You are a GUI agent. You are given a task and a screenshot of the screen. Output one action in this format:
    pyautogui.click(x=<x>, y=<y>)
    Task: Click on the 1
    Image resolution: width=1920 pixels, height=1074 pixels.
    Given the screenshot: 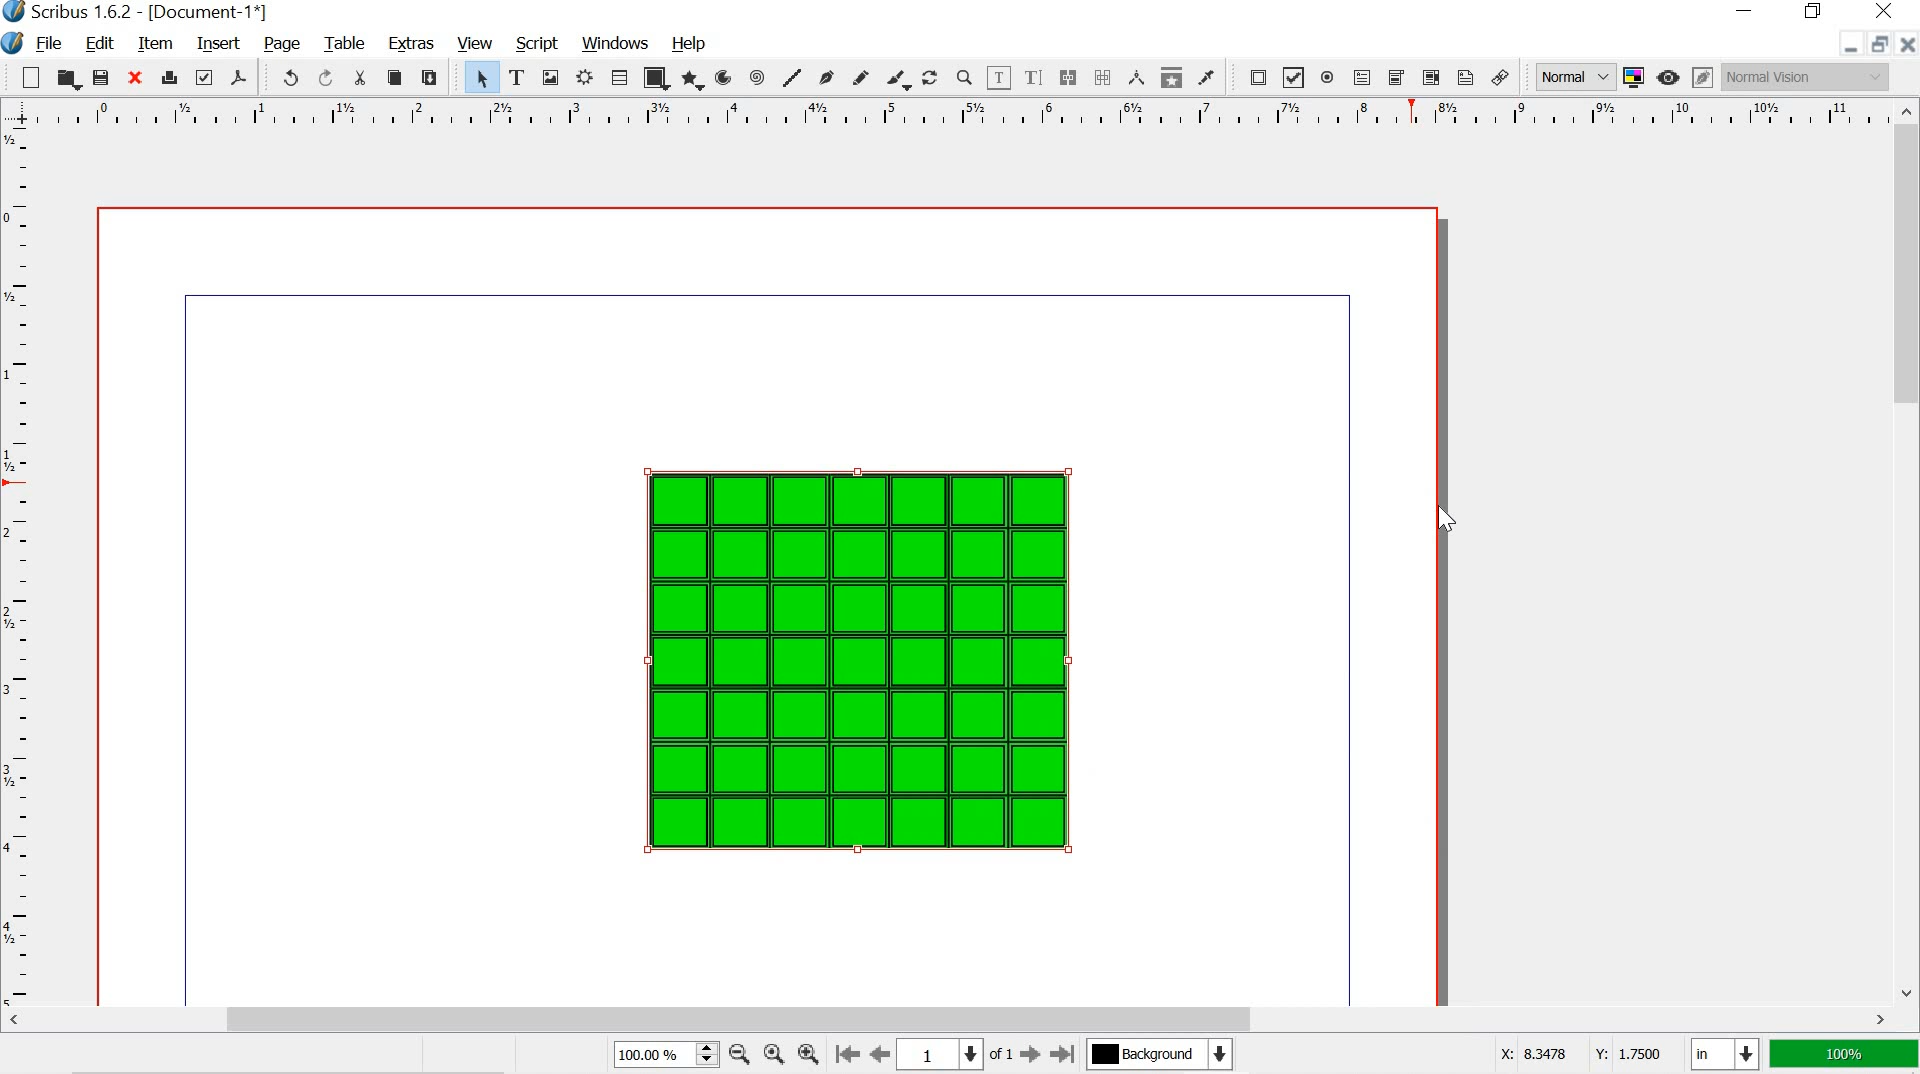 What is the action you would take?
    pyautogui.click(x=926, y=1056)
    